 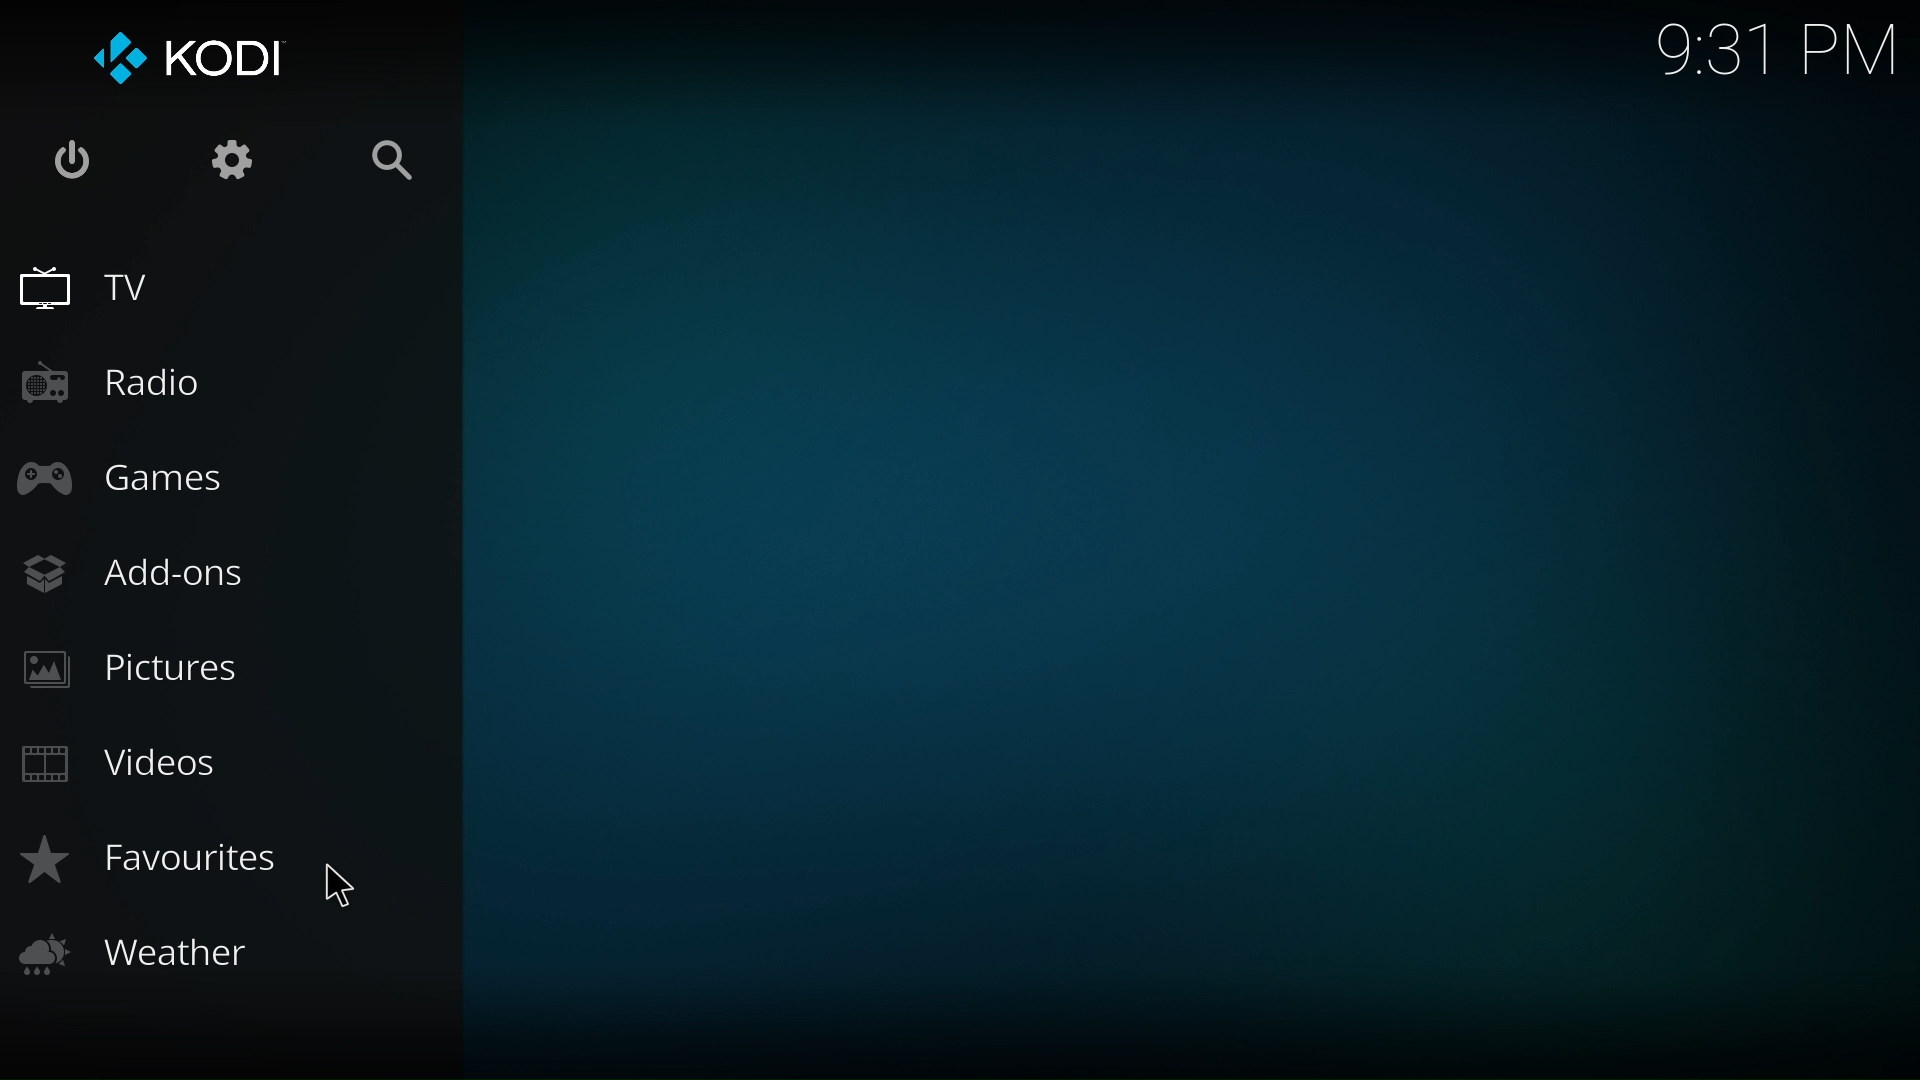 I want to click on weather, so click(x=145, y=956).